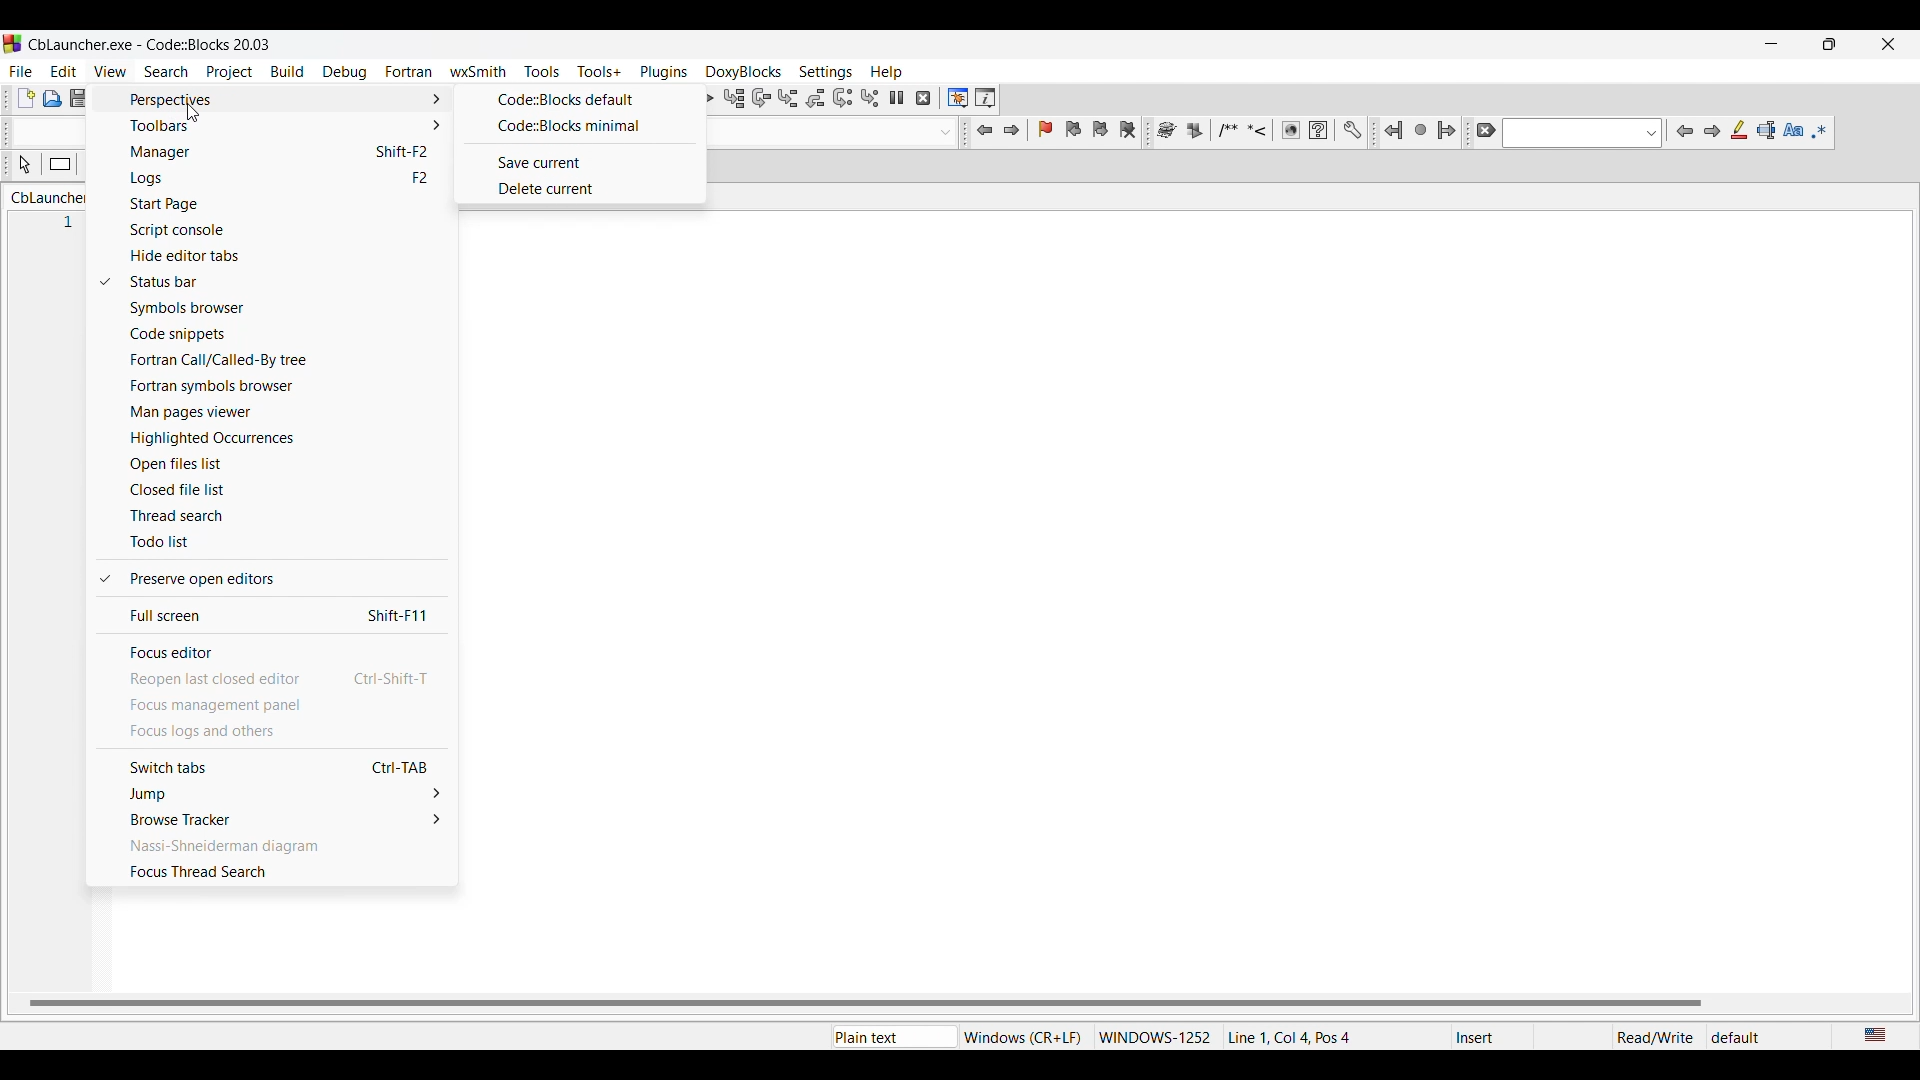 Image resolution: width=1920 pixels, height=1080 pixels. What do you see at coordinates (154, 1038) in the screenshot?
I see `File location` at bounding box center [154, 1038].